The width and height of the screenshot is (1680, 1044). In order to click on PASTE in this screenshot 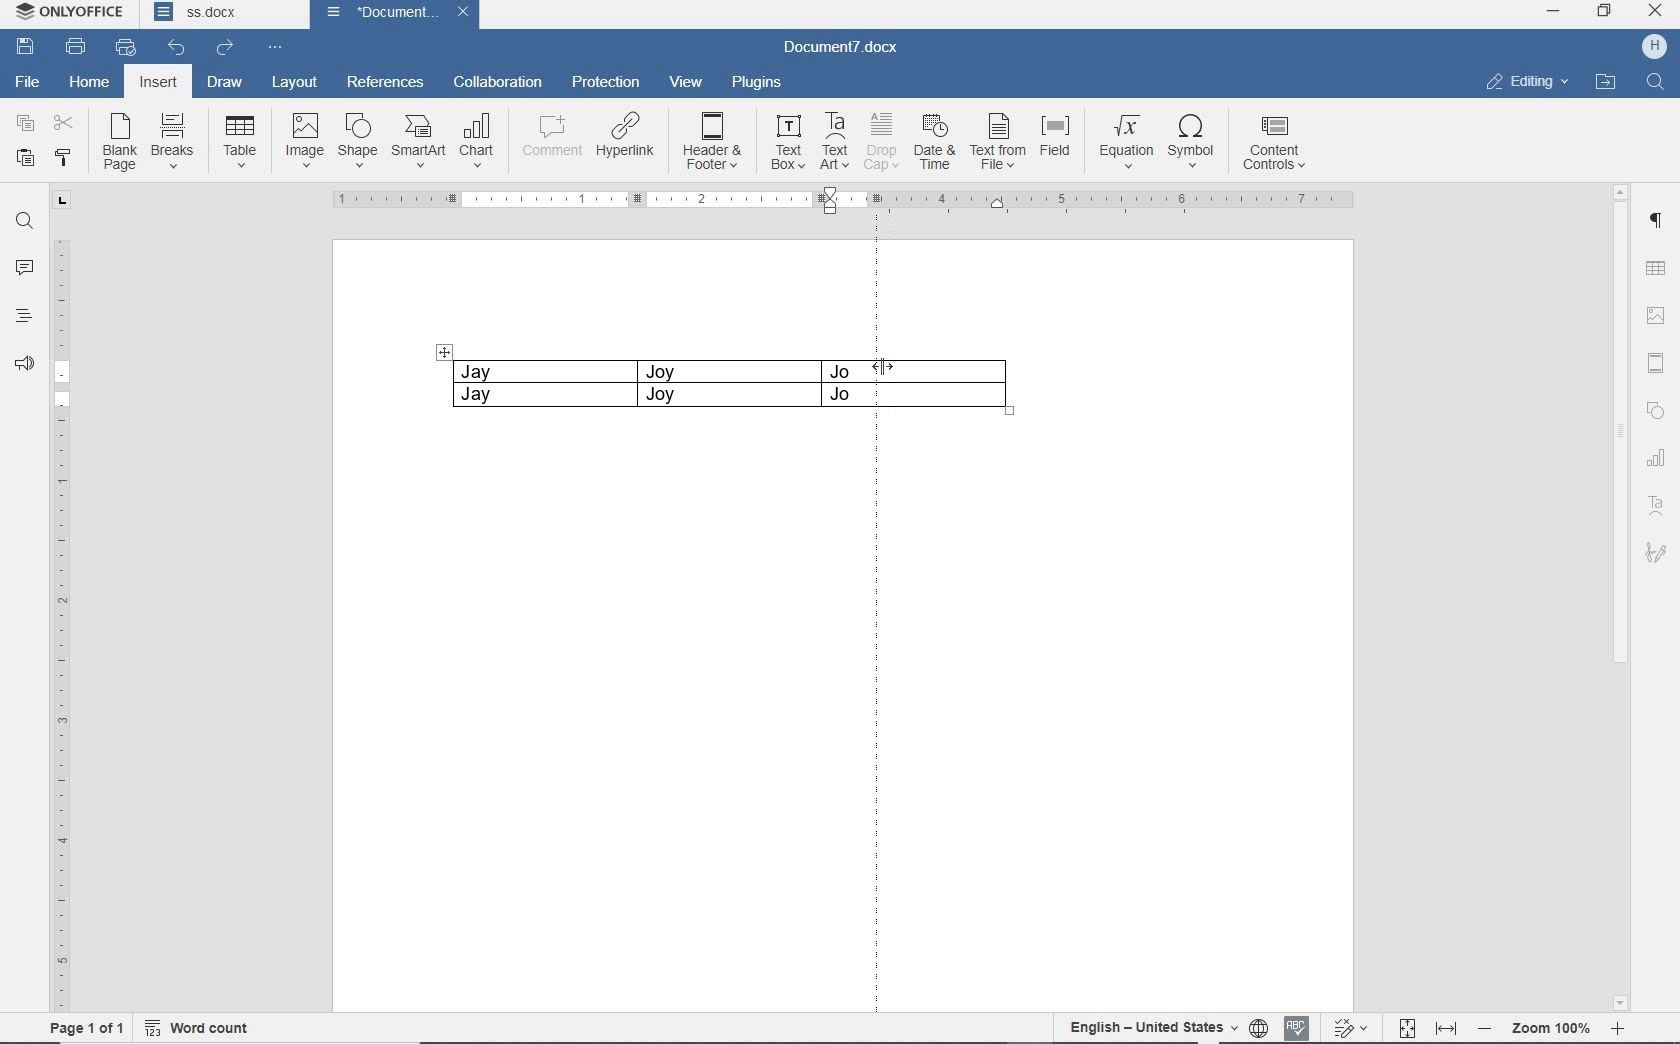, I will do `click(25, 160)`.